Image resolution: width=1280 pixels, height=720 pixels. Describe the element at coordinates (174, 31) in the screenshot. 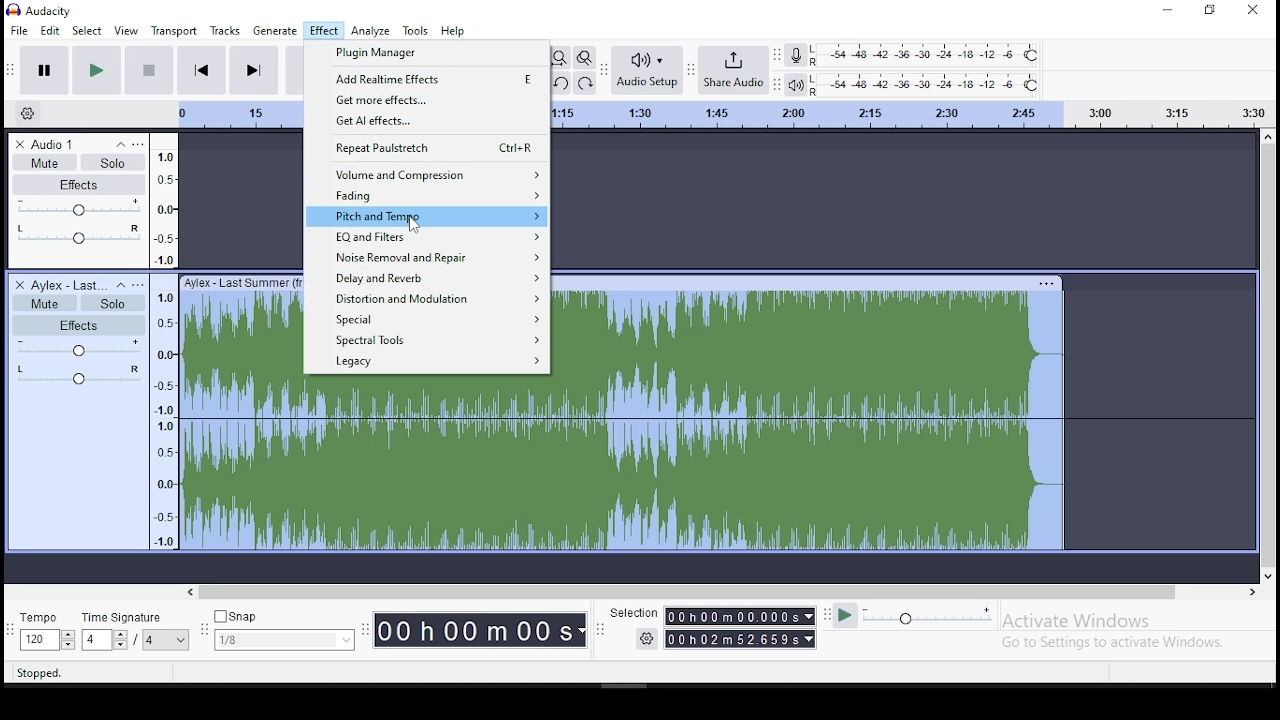

I see `transport` at that location.